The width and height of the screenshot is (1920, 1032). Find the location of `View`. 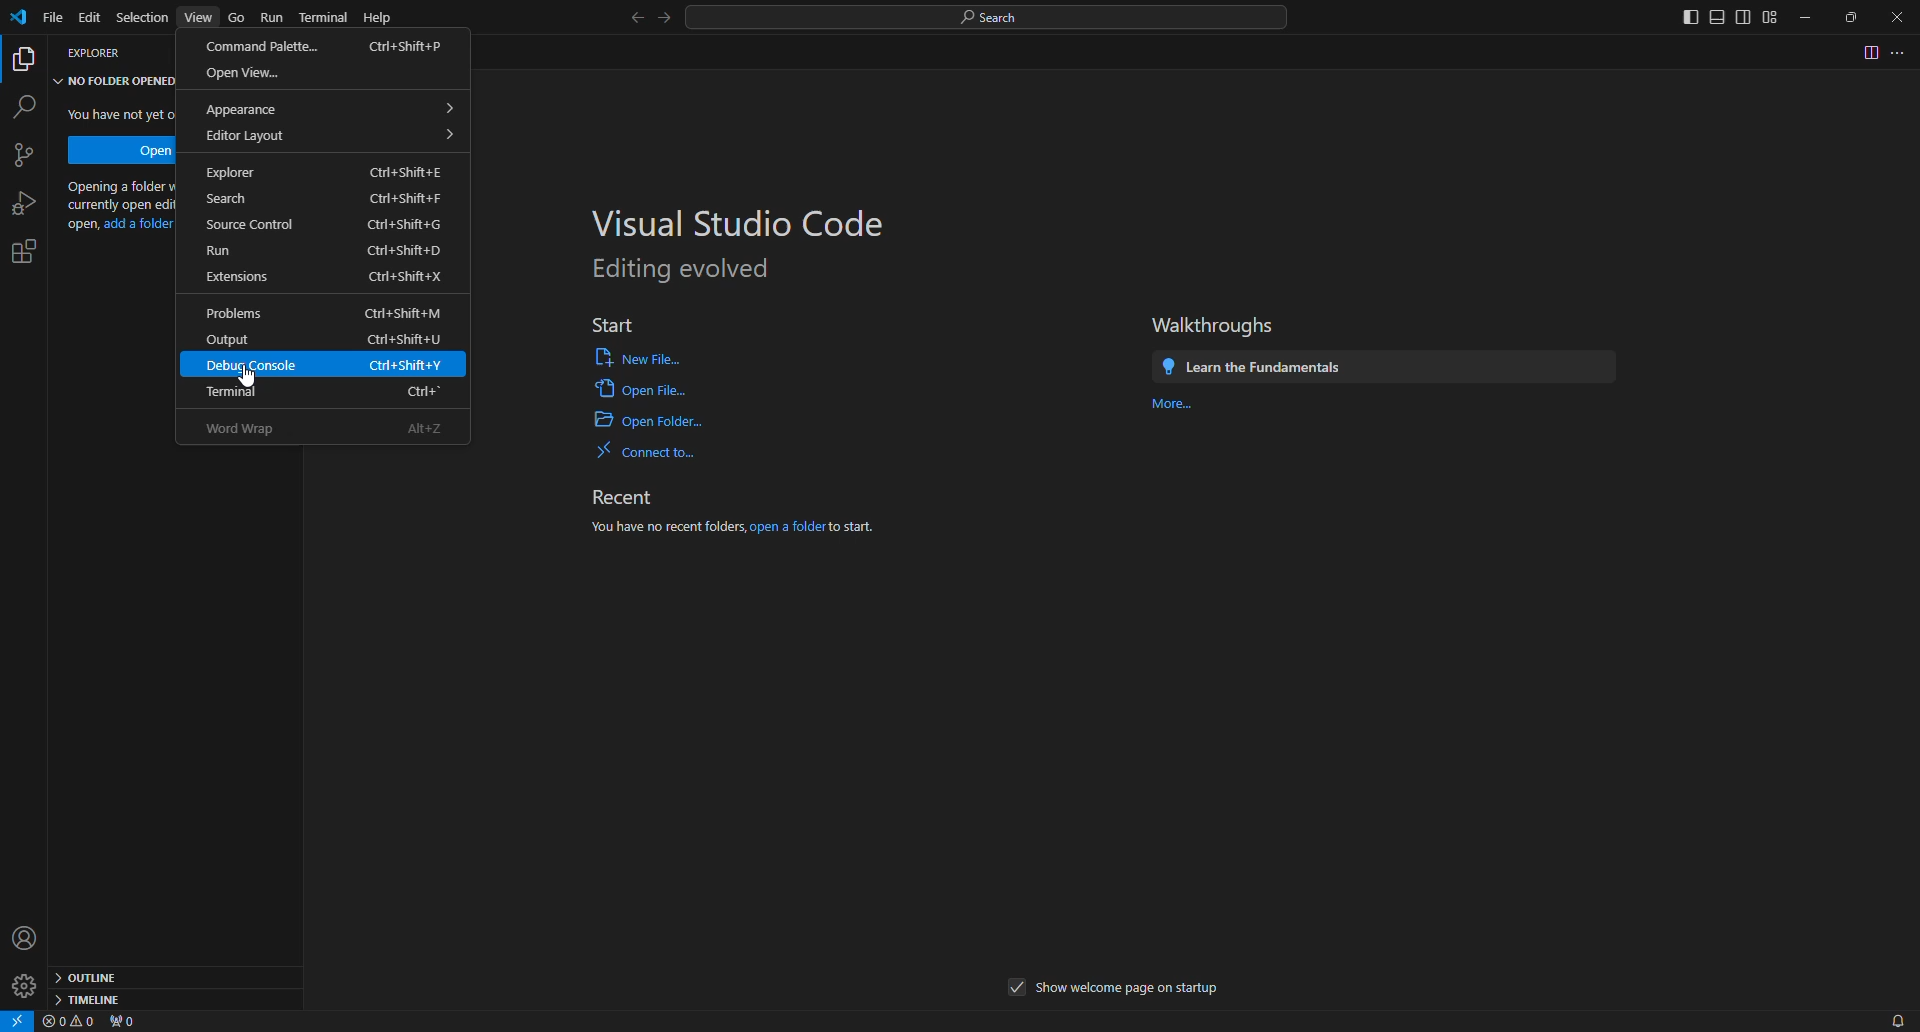

View is located at coordinates (195, 18).